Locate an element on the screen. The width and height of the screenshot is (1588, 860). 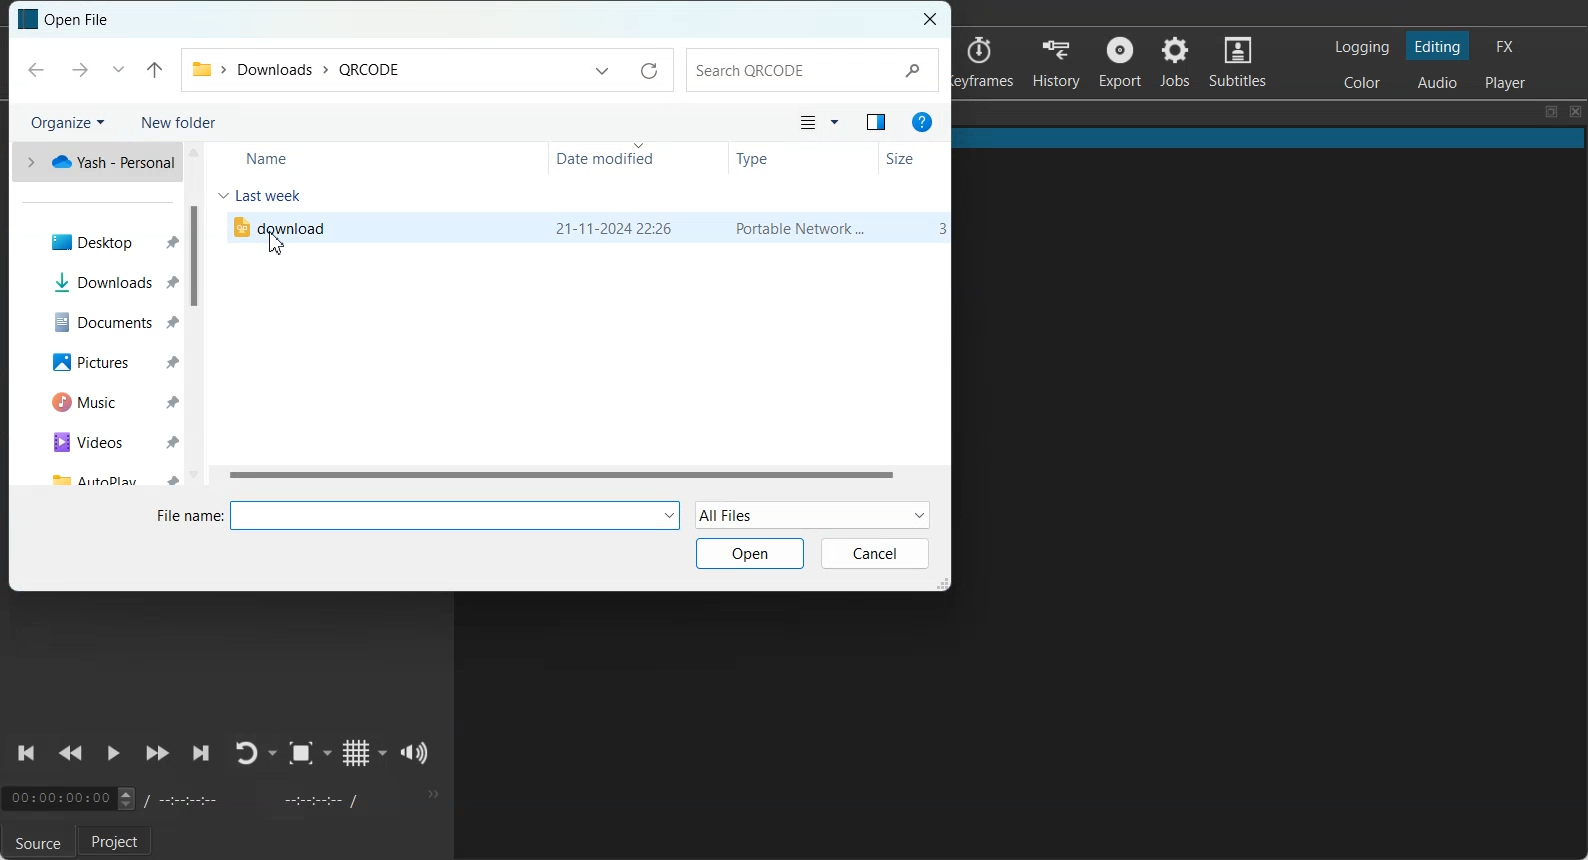
Search Bar is located at coordinates (816, 69).